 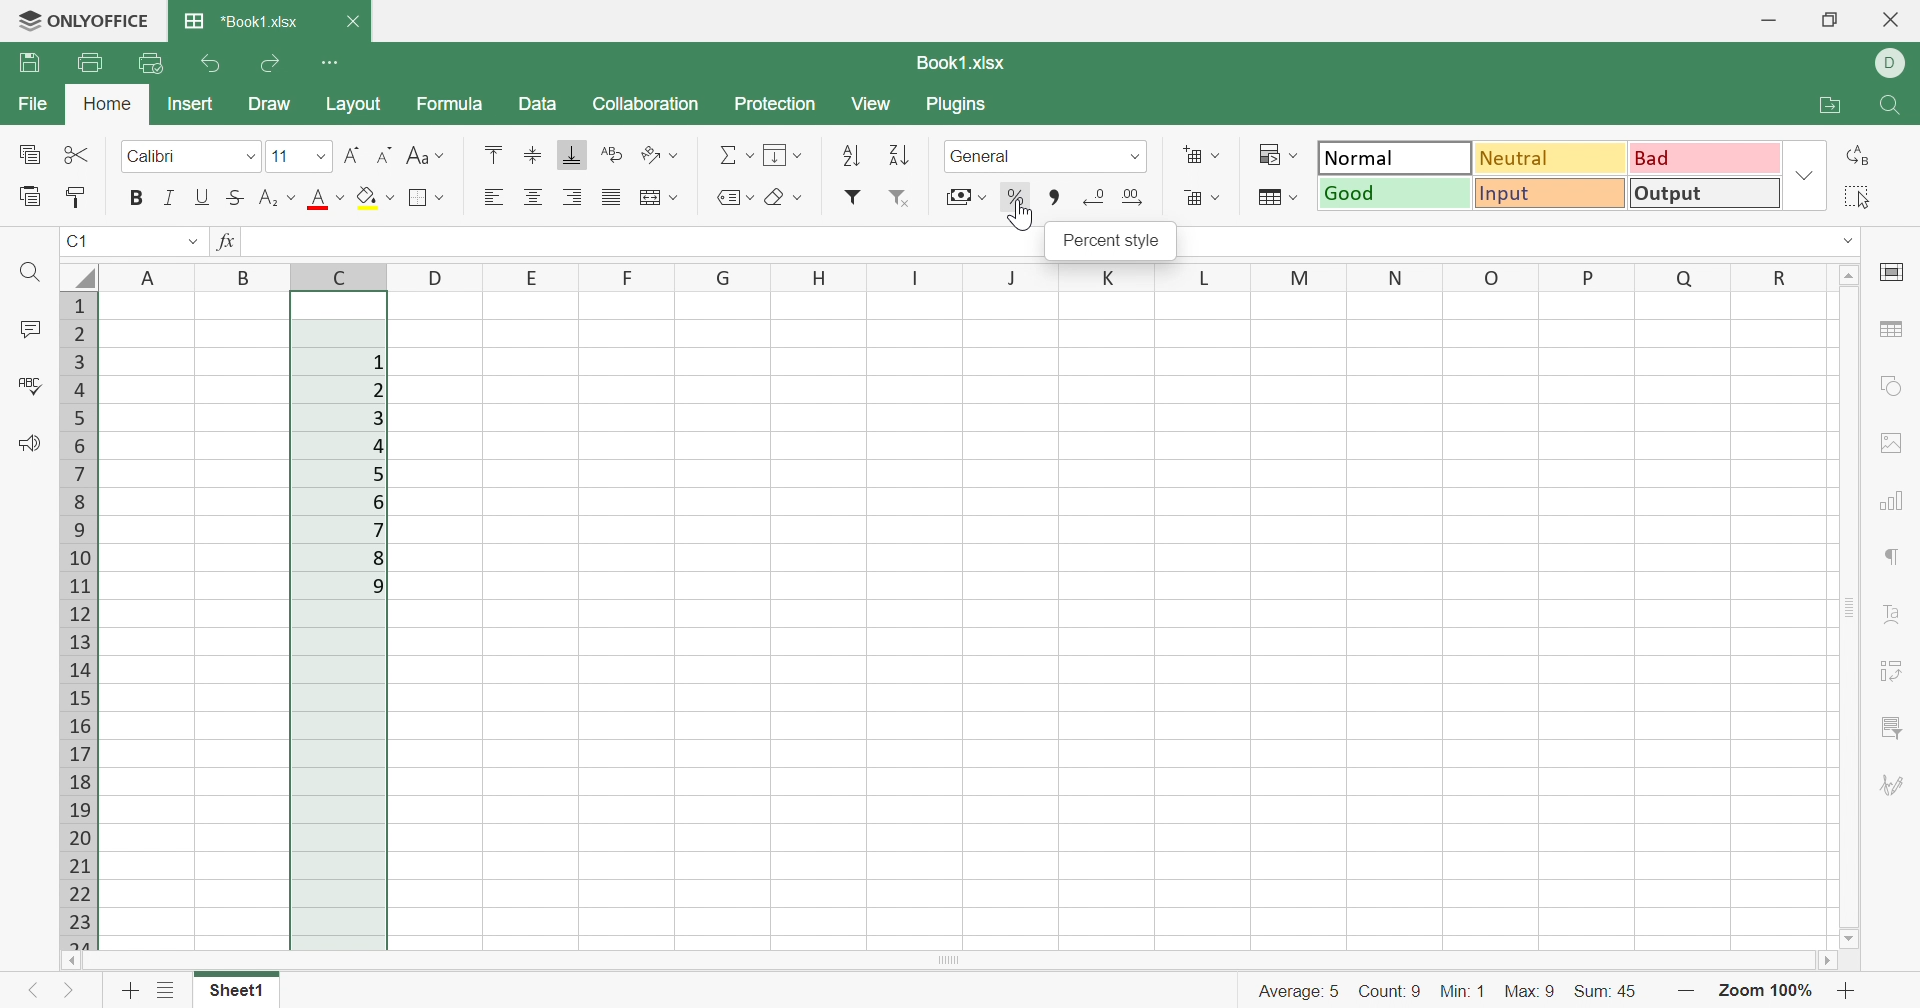 I want to click on Delete cells, so click(x=1201, y=199).